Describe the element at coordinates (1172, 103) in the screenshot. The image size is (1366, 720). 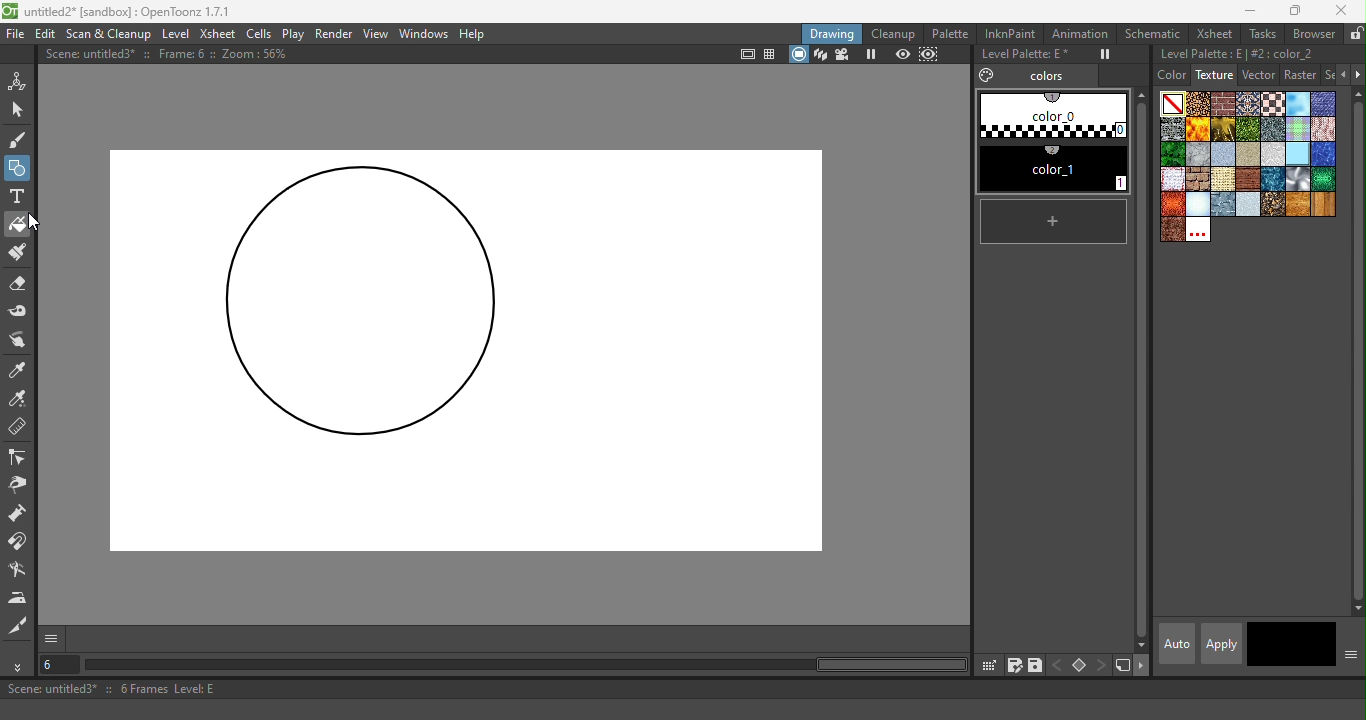
I see `Plain color` at that location.